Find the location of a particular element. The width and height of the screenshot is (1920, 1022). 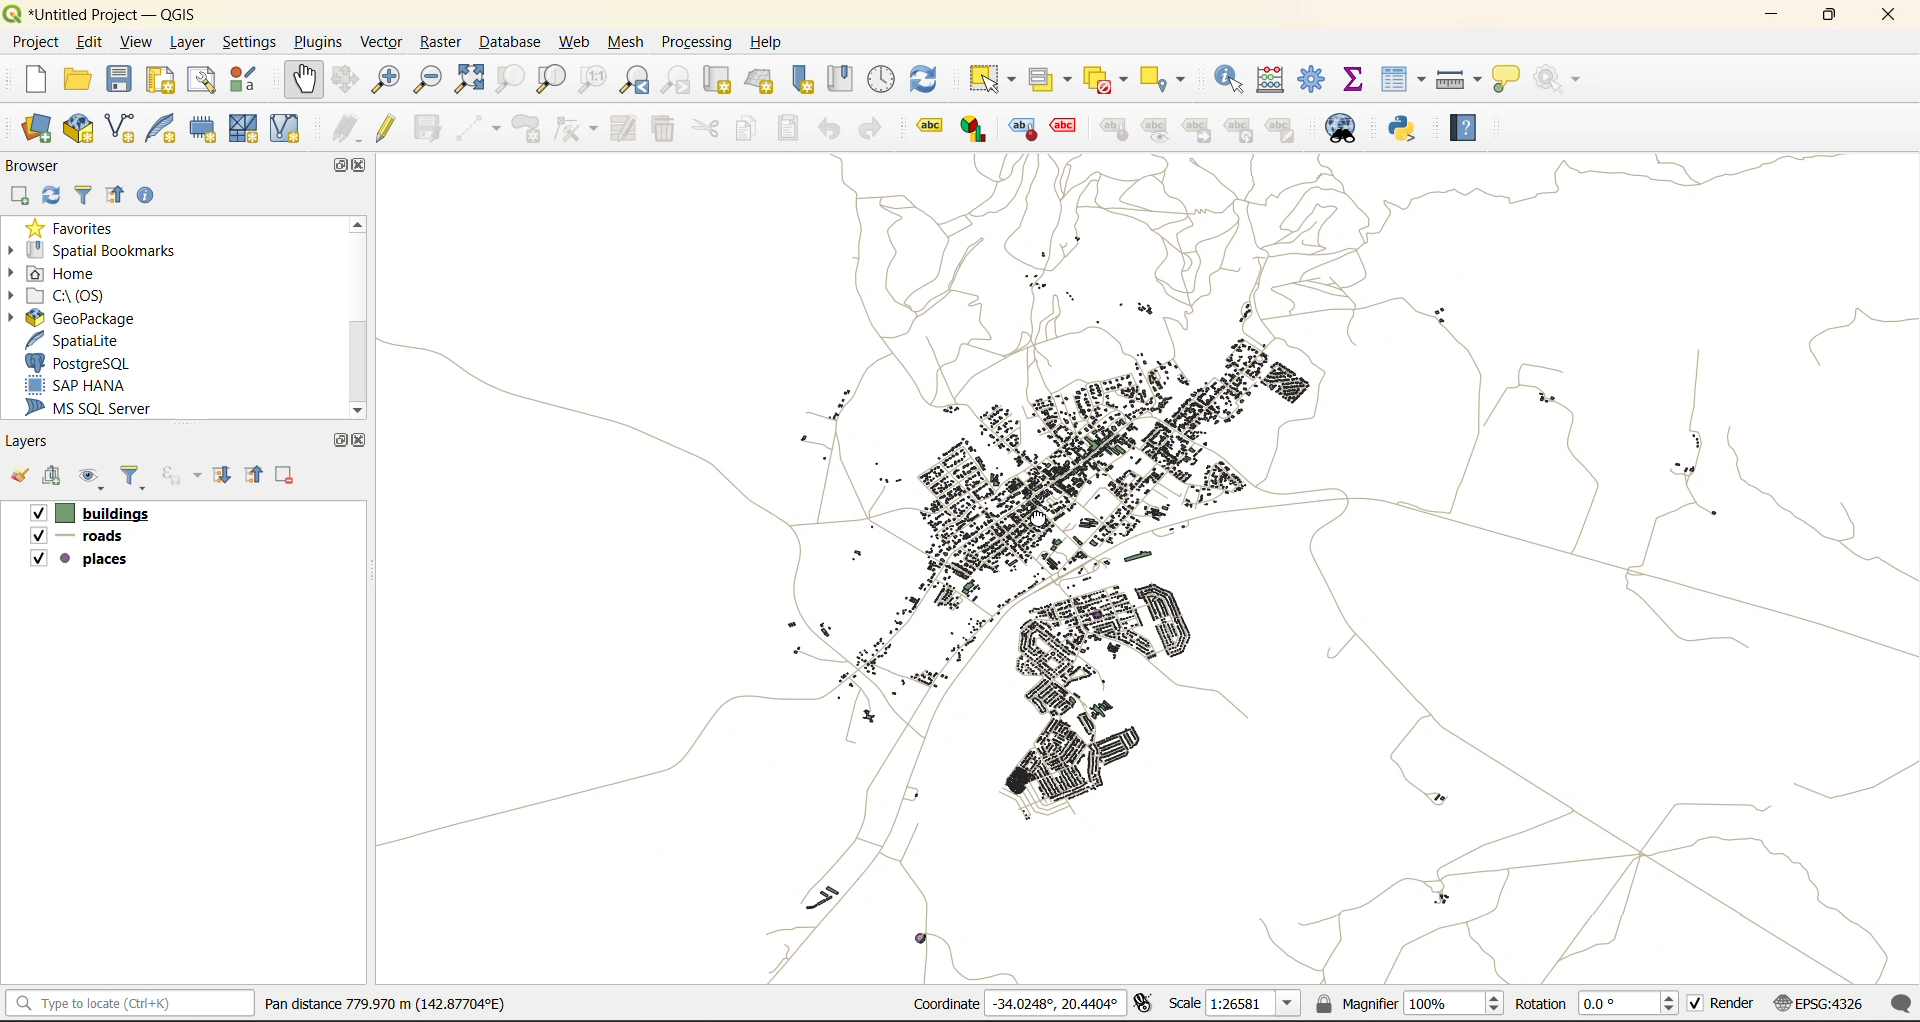

filter by expression is located at coordinates (184, 477).